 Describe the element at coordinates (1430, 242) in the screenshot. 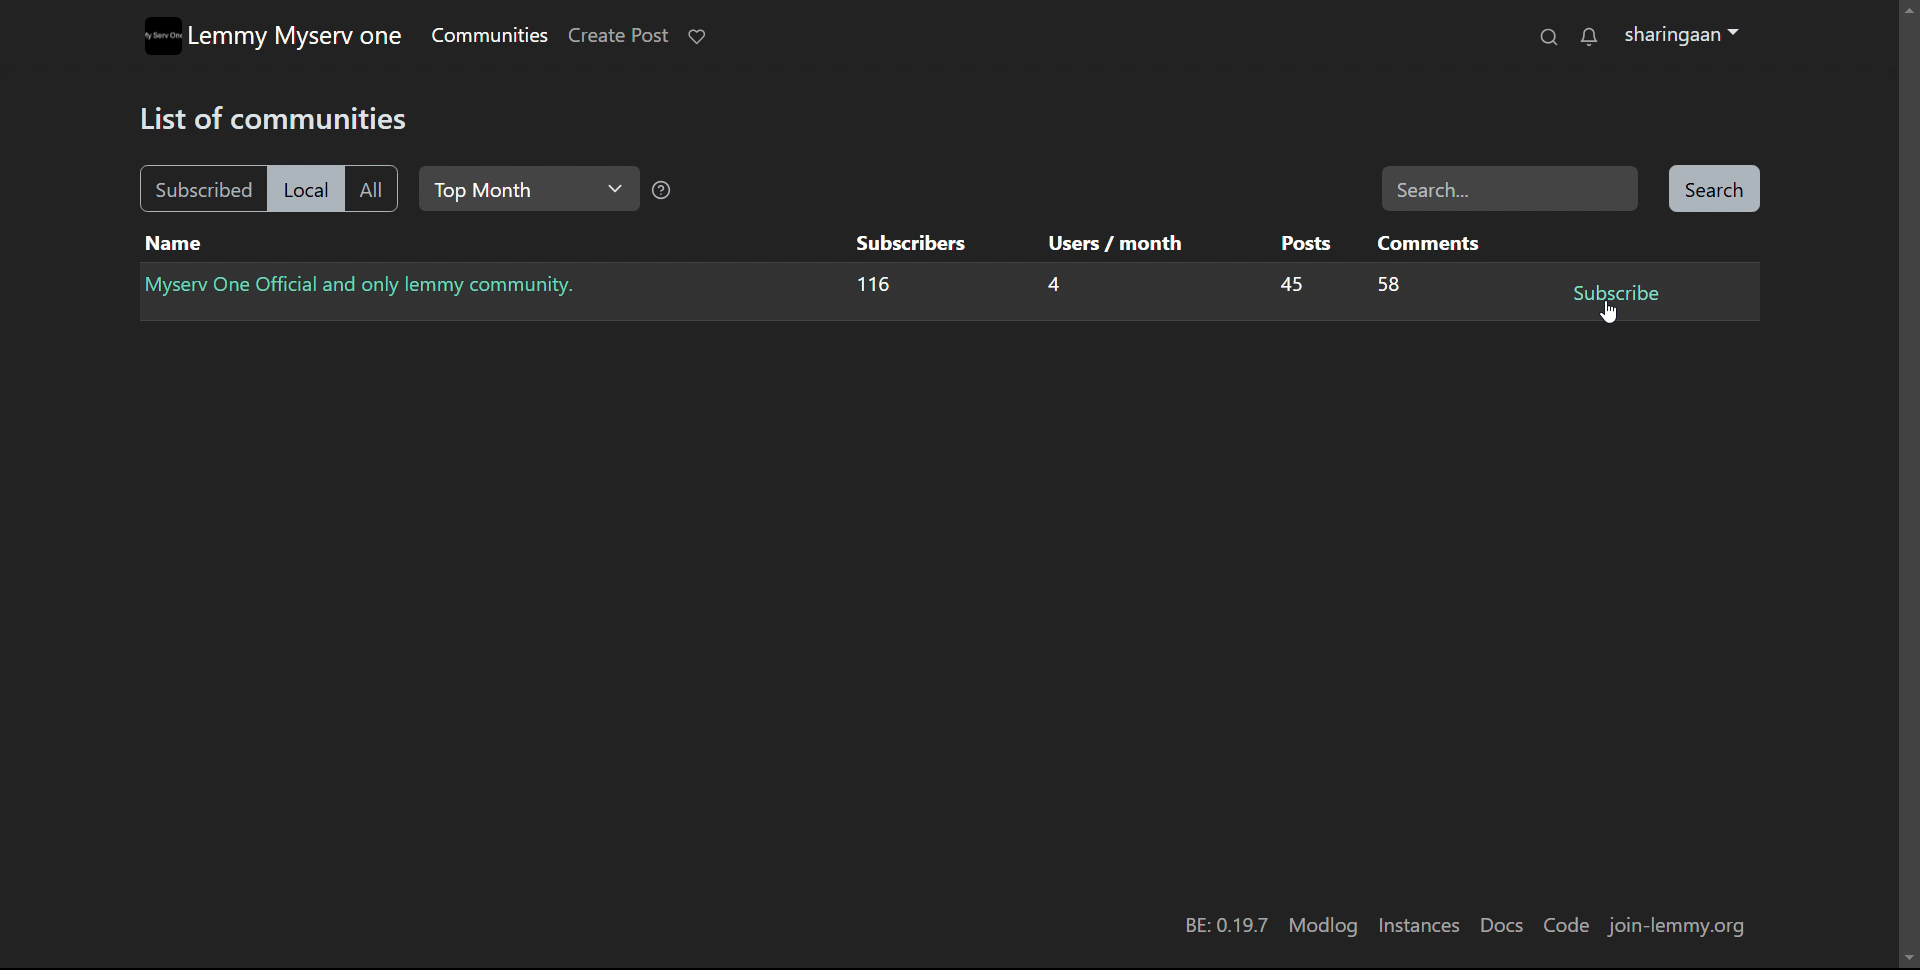

I see `comments` at that location.